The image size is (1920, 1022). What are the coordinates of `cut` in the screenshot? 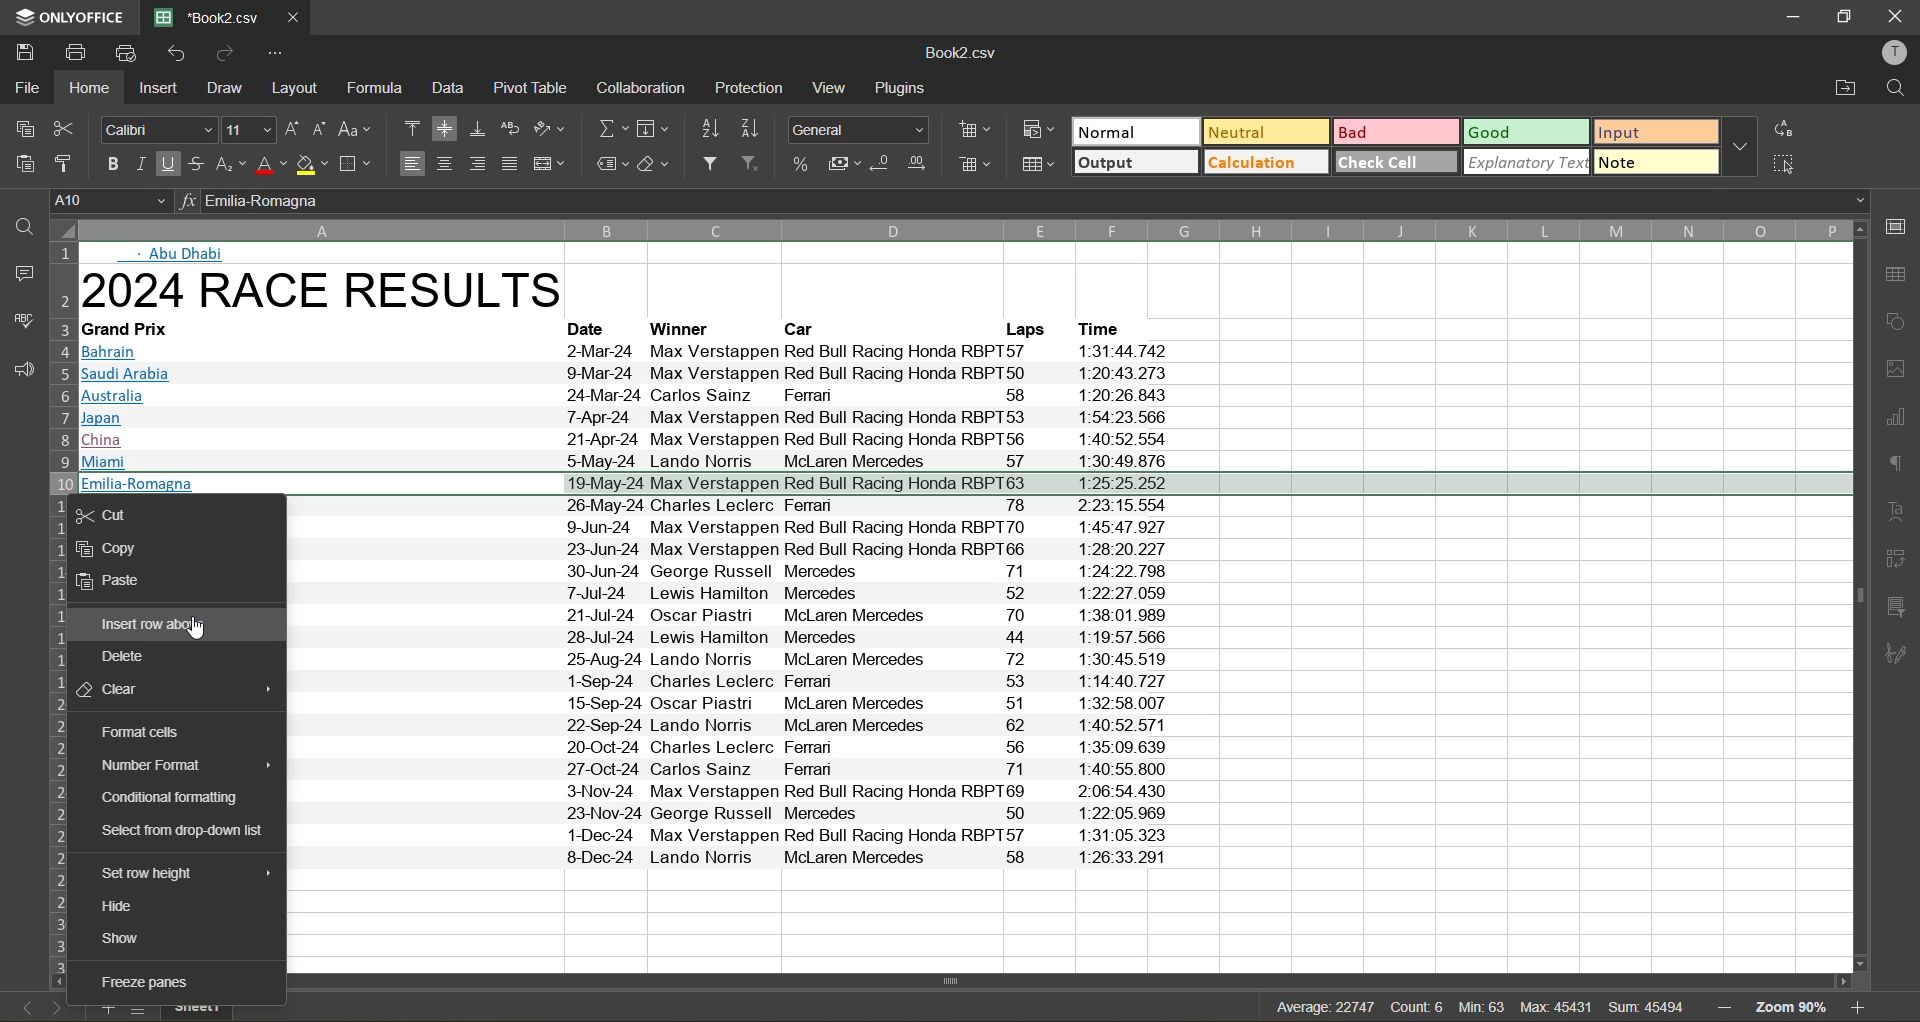 It's located at (68, 128).